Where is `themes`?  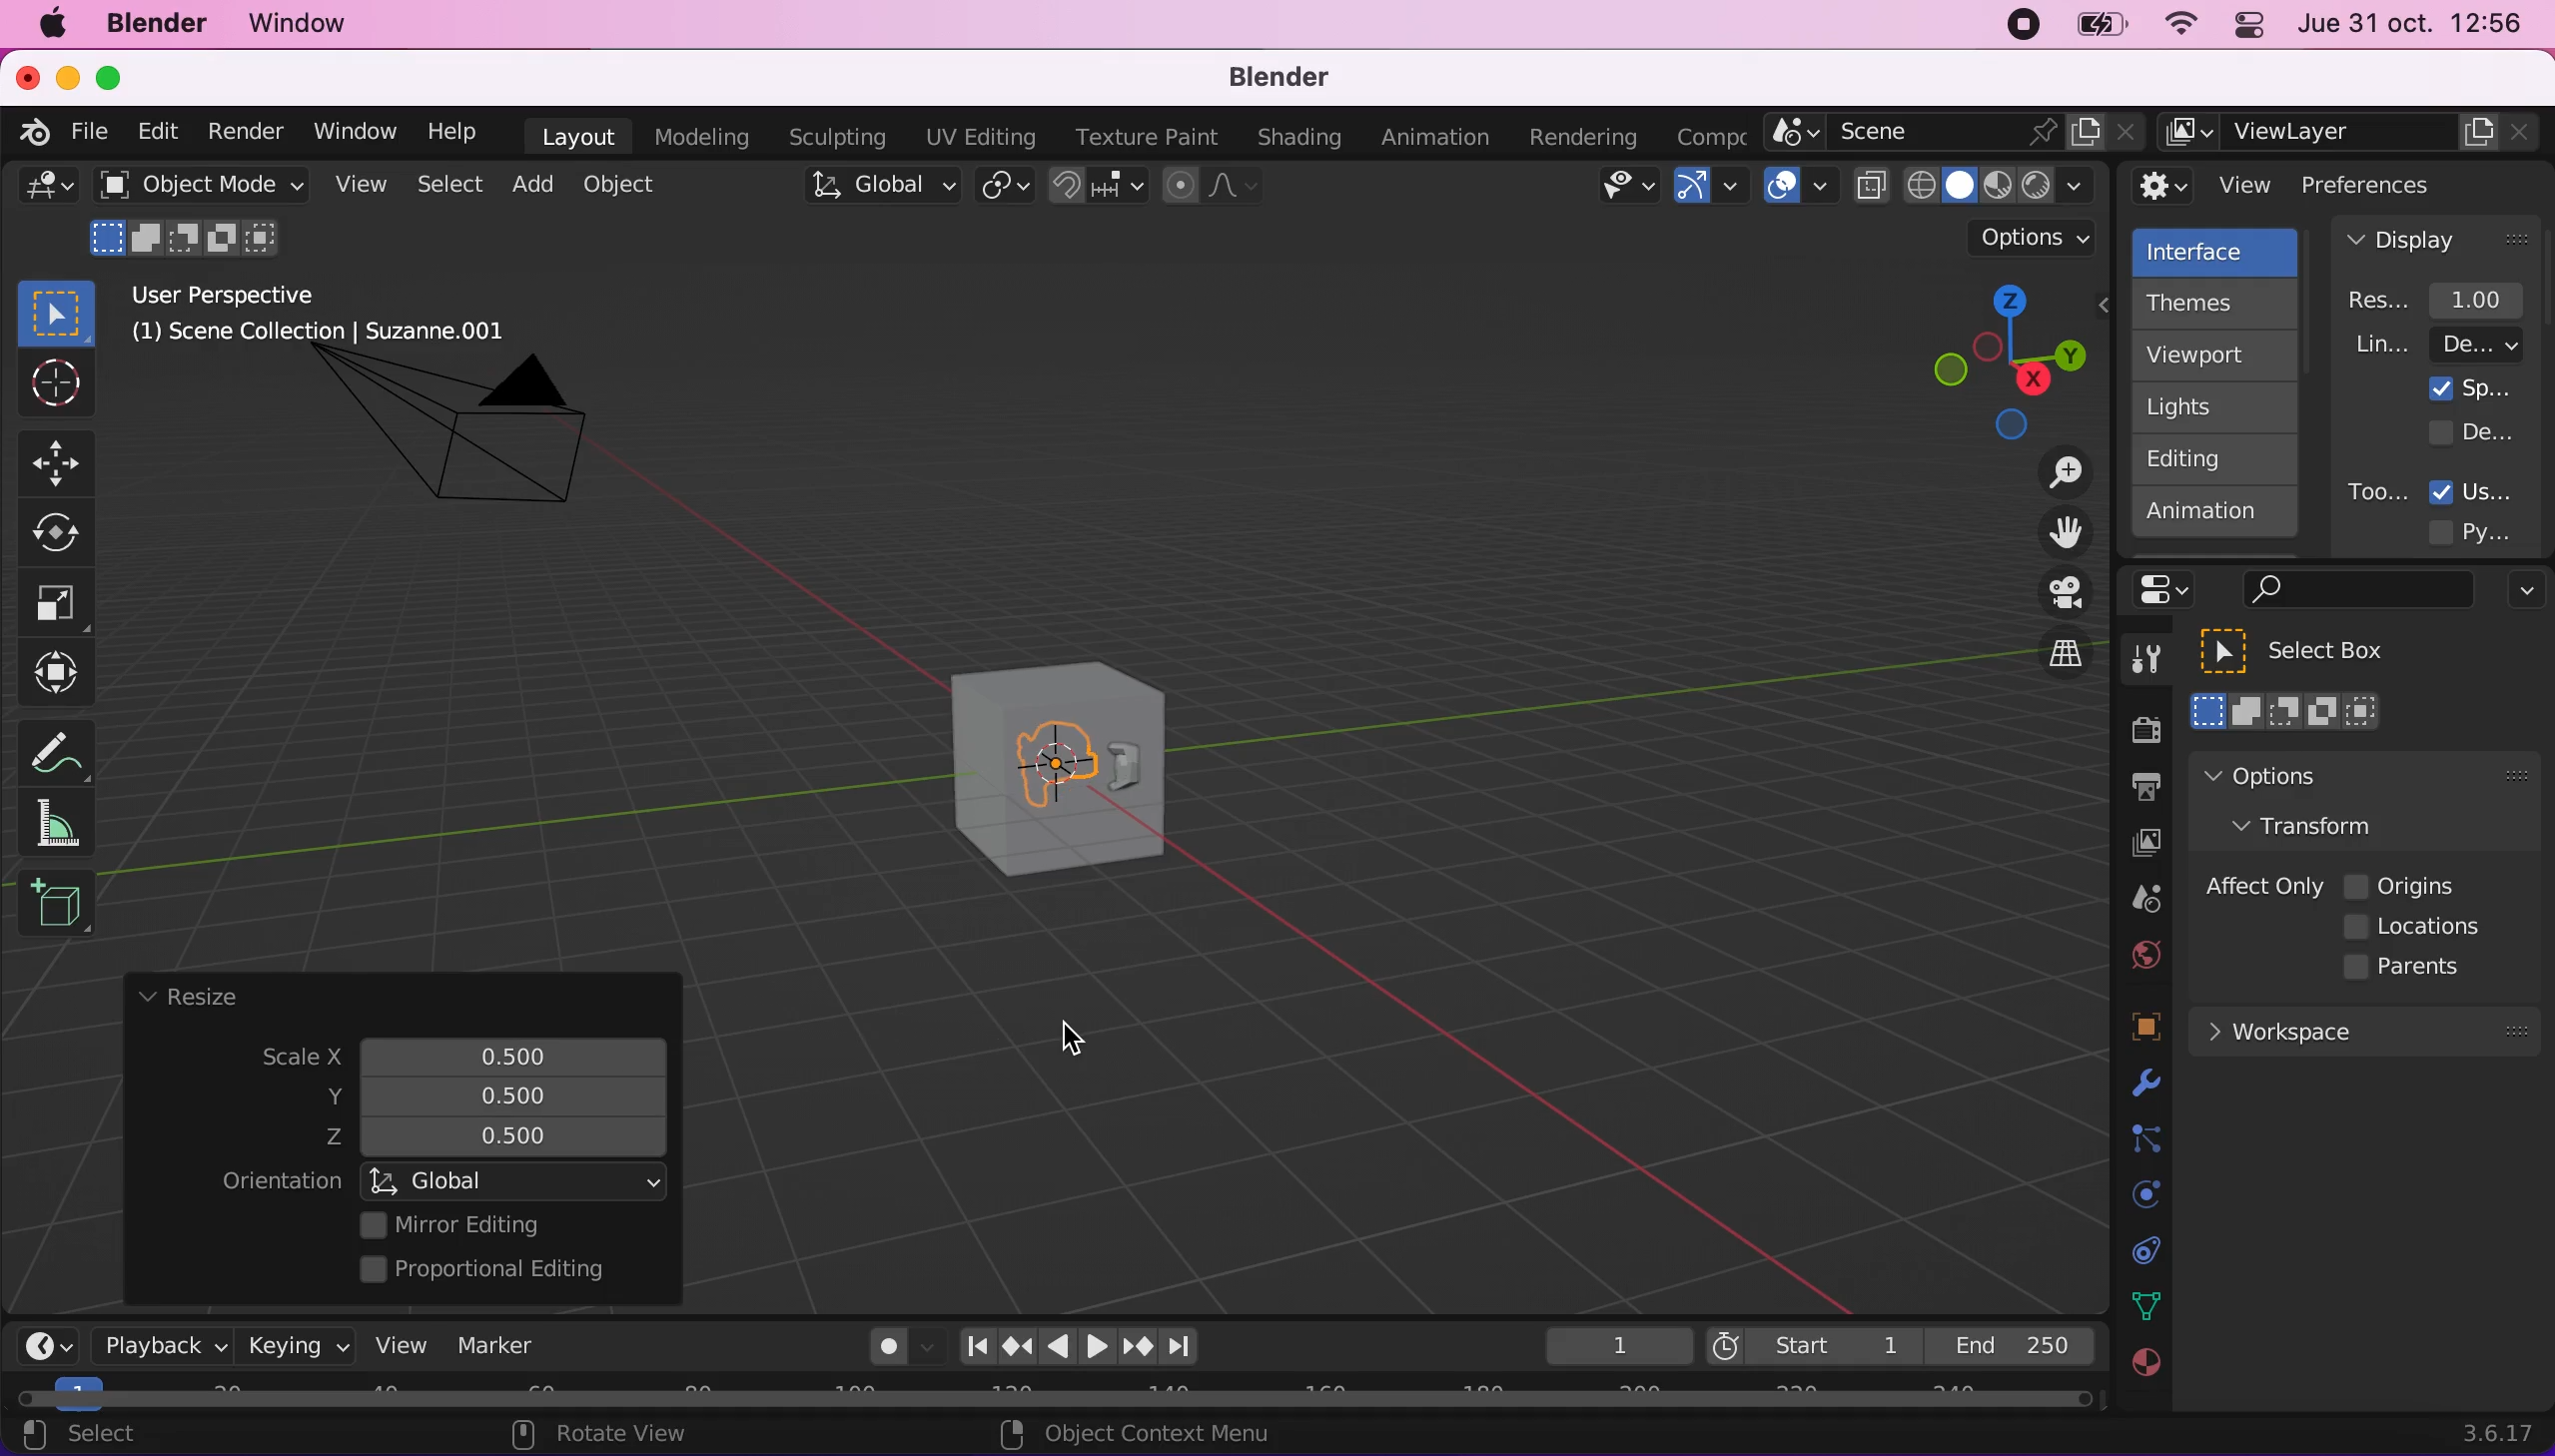 themes is located at coordinates (2212, 303).